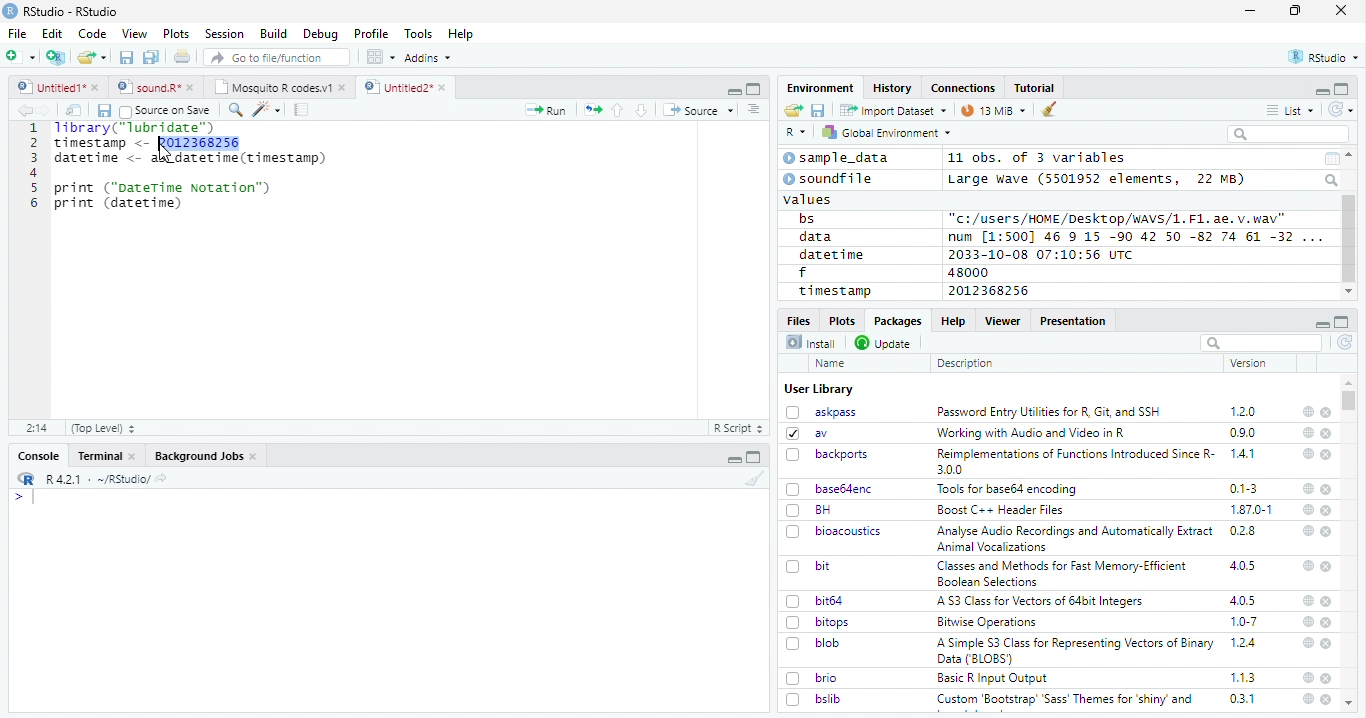 The height and width of the screenshot is (718, 1366). I want to click on Go to previous section, so click(619, 110).